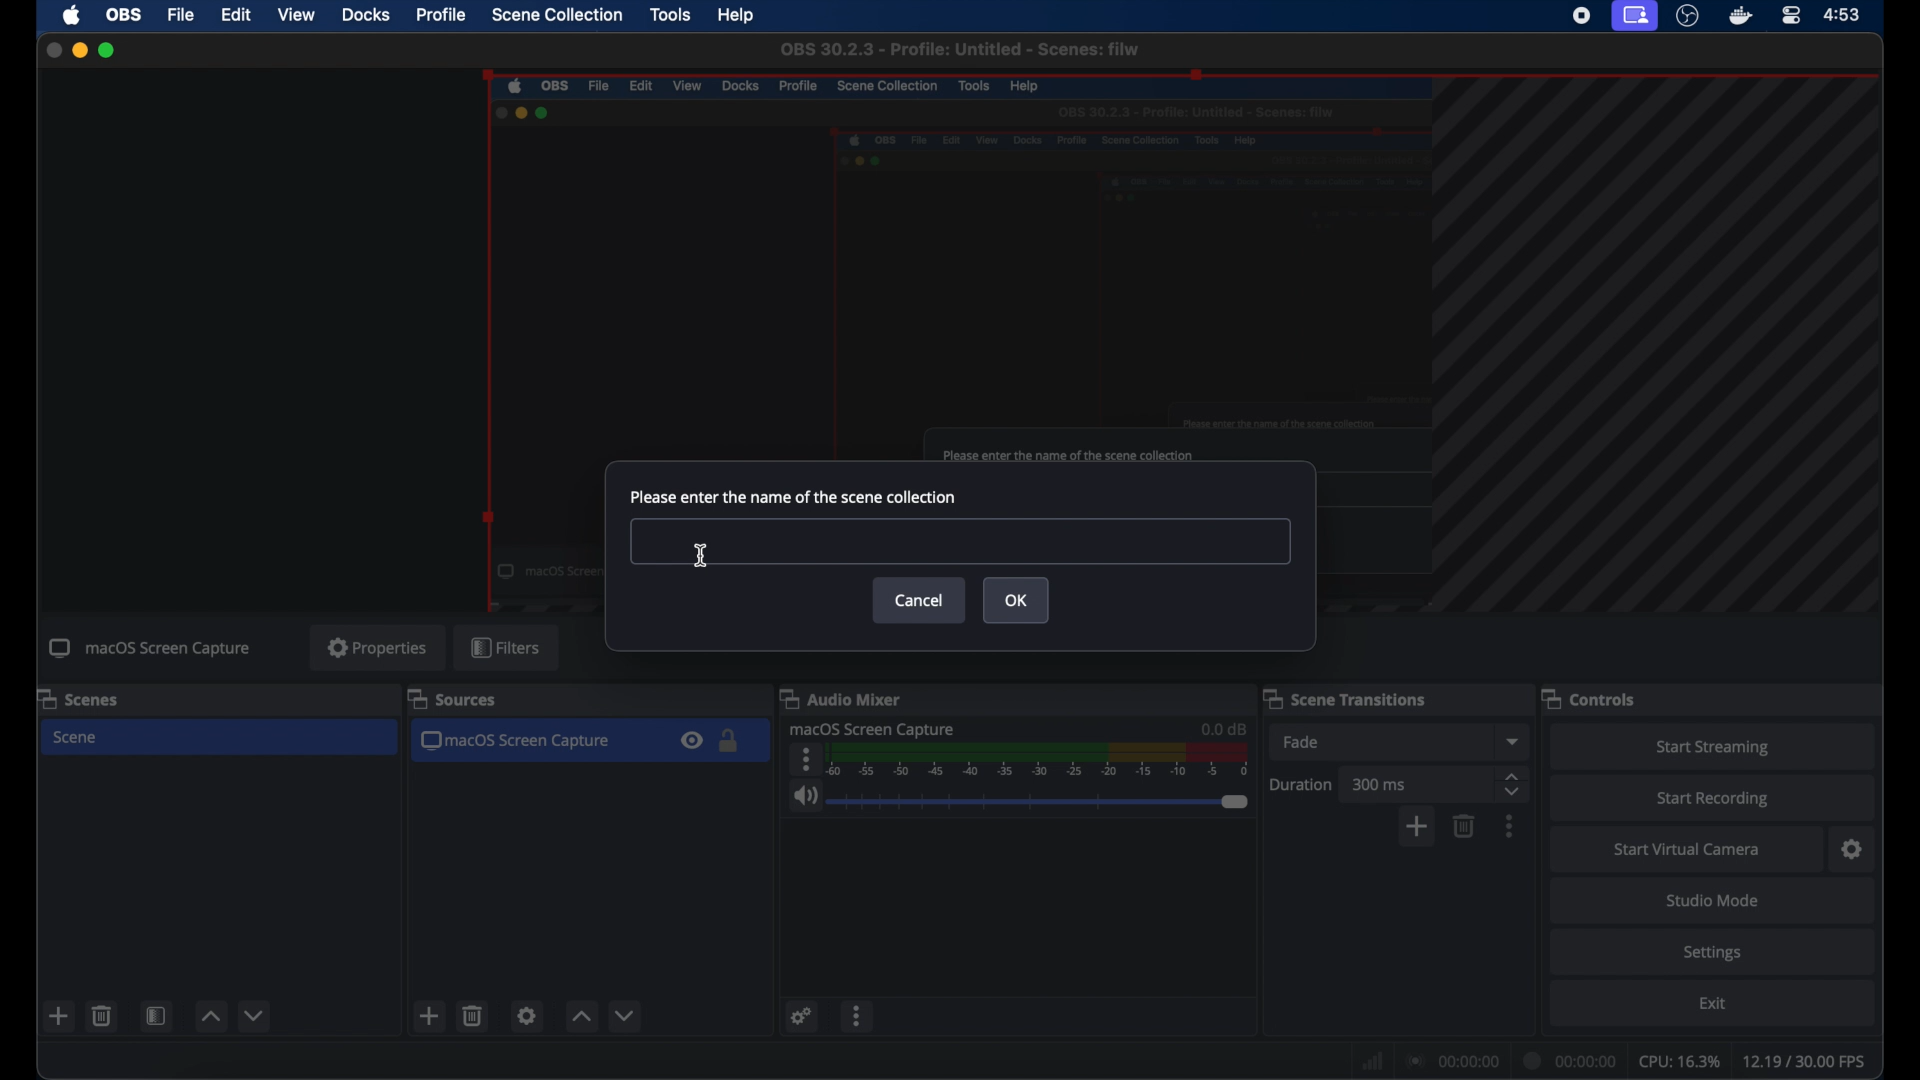 The width and height of the screenshot is (1920, 1080). What do you see at coordinates (472, 1016) in the screenshot?
I see `trash` at bounding box center [472, 1016].